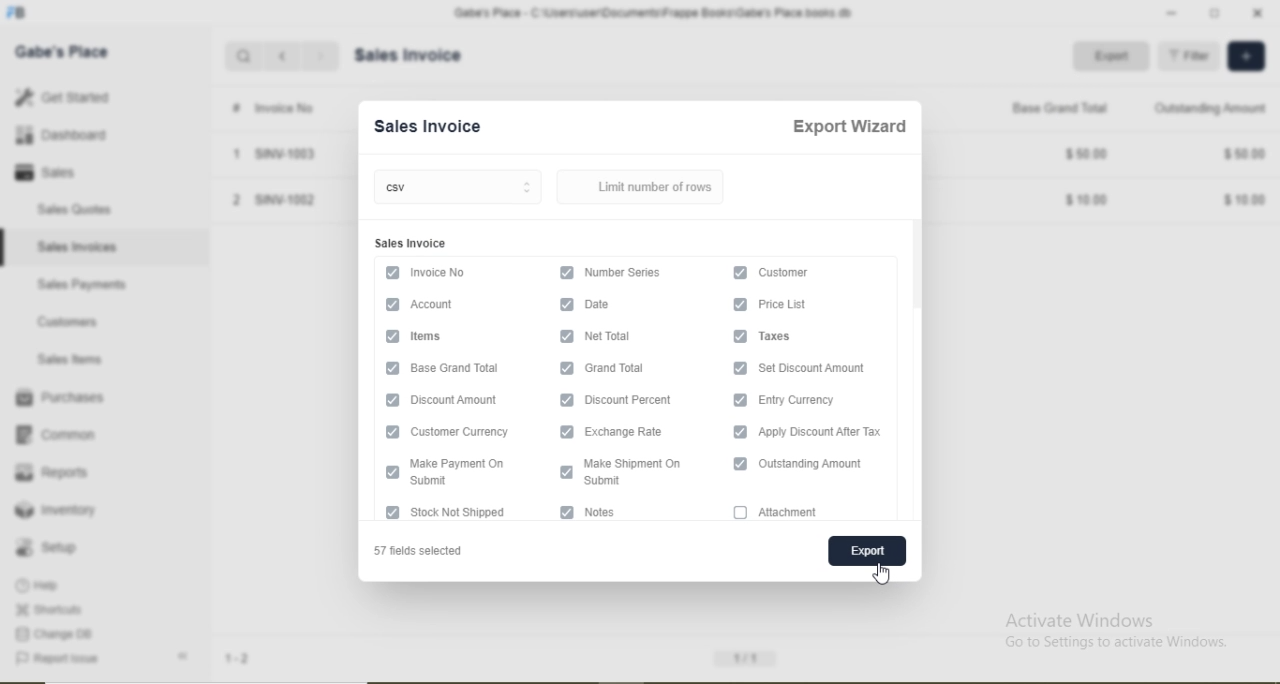 The width and height of the screenshot is (1280, 684). What do you see at coordinates (461, 189) in the screenshot?
I see `csv` at bounding box center [461, 189].